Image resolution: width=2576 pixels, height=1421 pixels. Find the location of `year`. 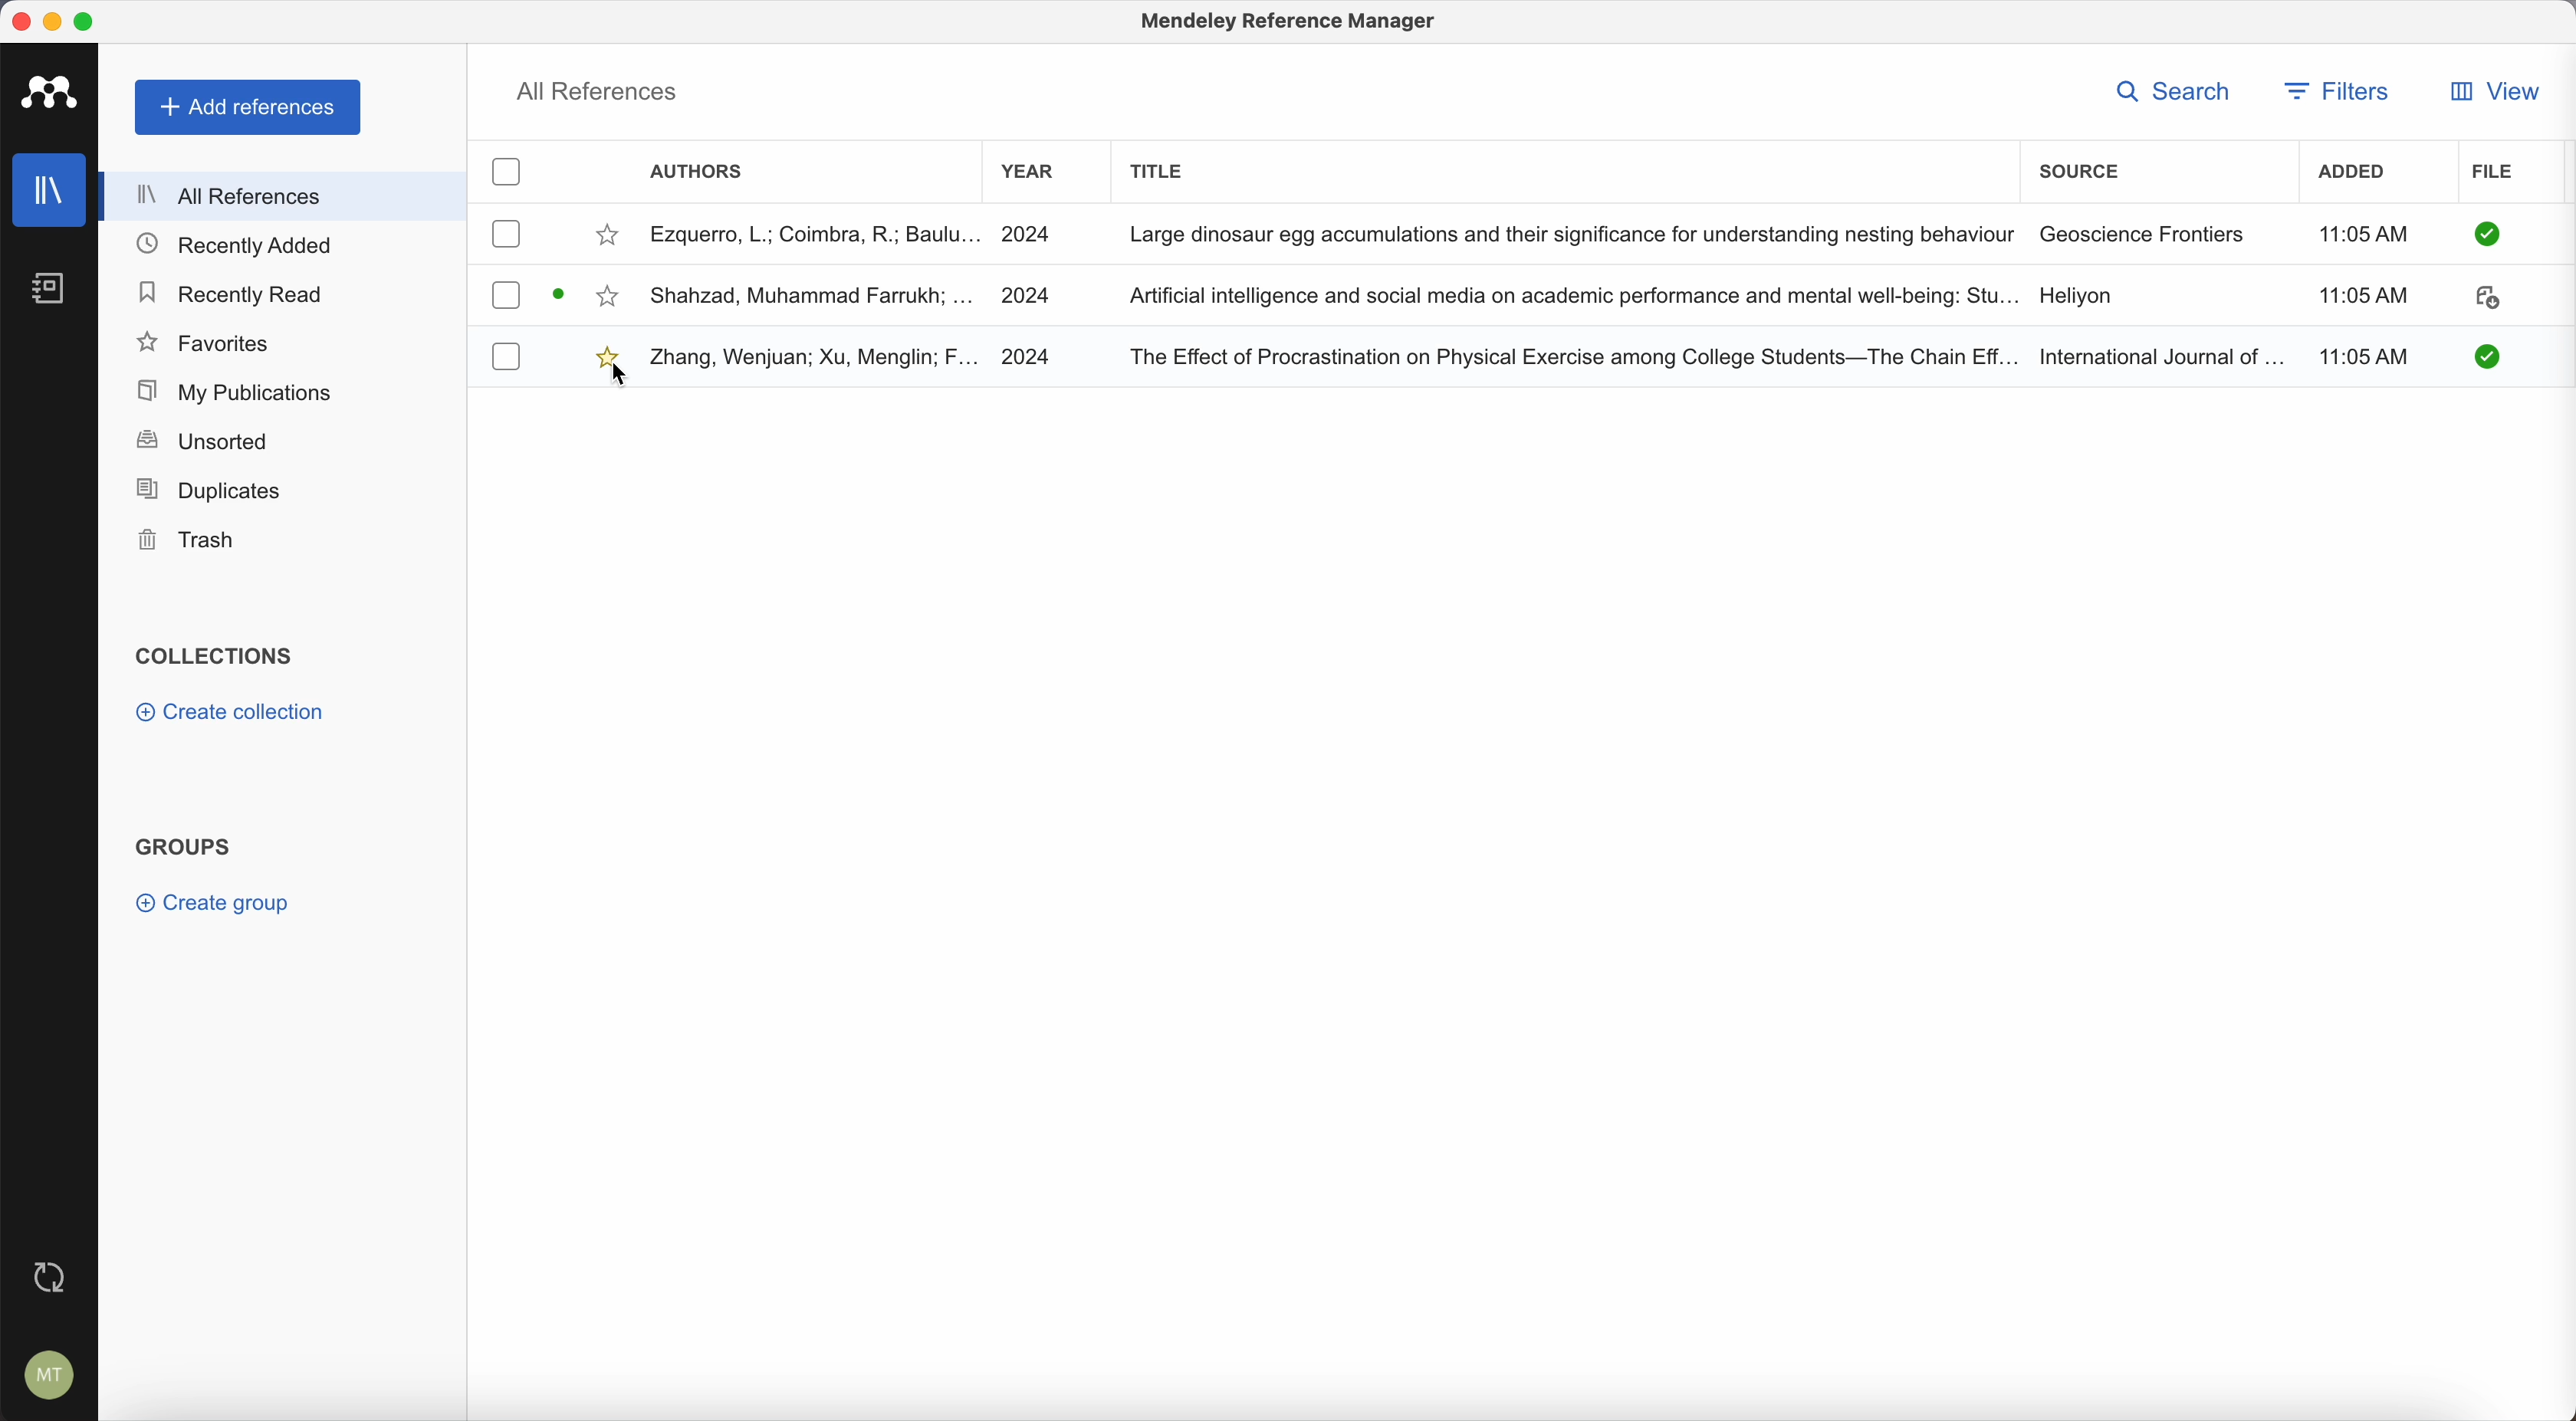

year is located at coordinates (1029, 172).